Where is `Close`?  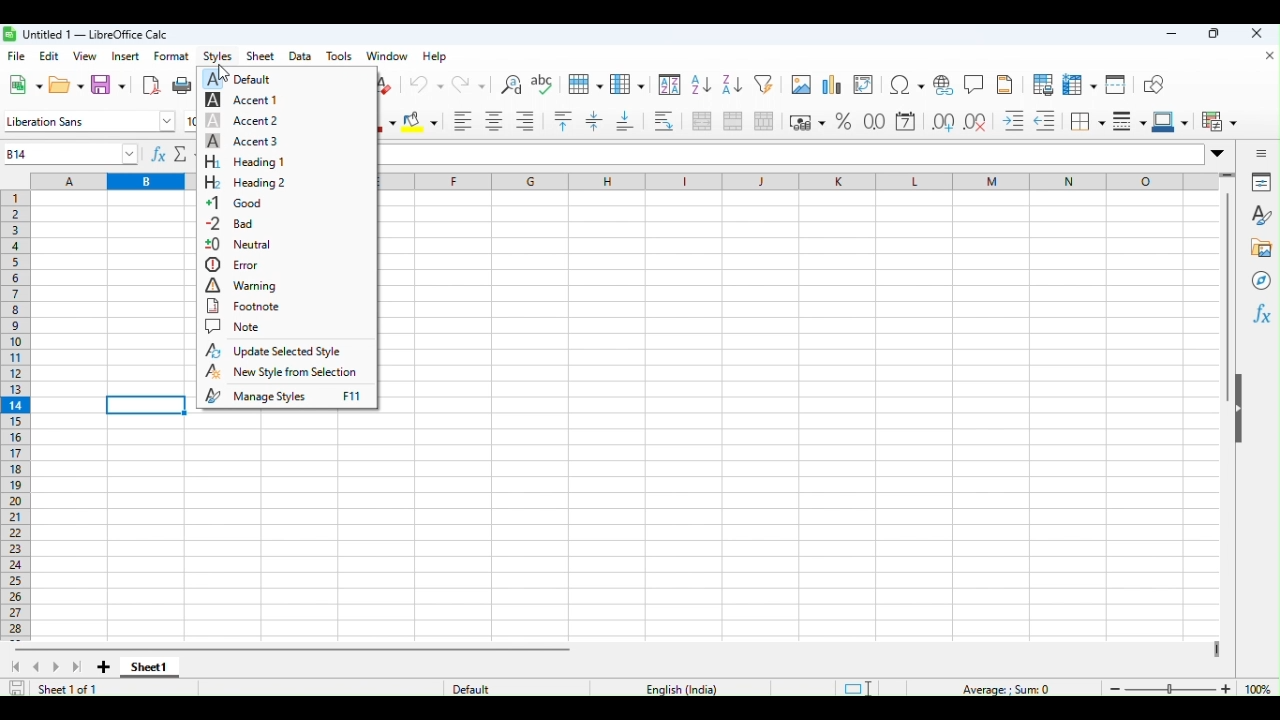
Close is located at coordinates (1266, 56).